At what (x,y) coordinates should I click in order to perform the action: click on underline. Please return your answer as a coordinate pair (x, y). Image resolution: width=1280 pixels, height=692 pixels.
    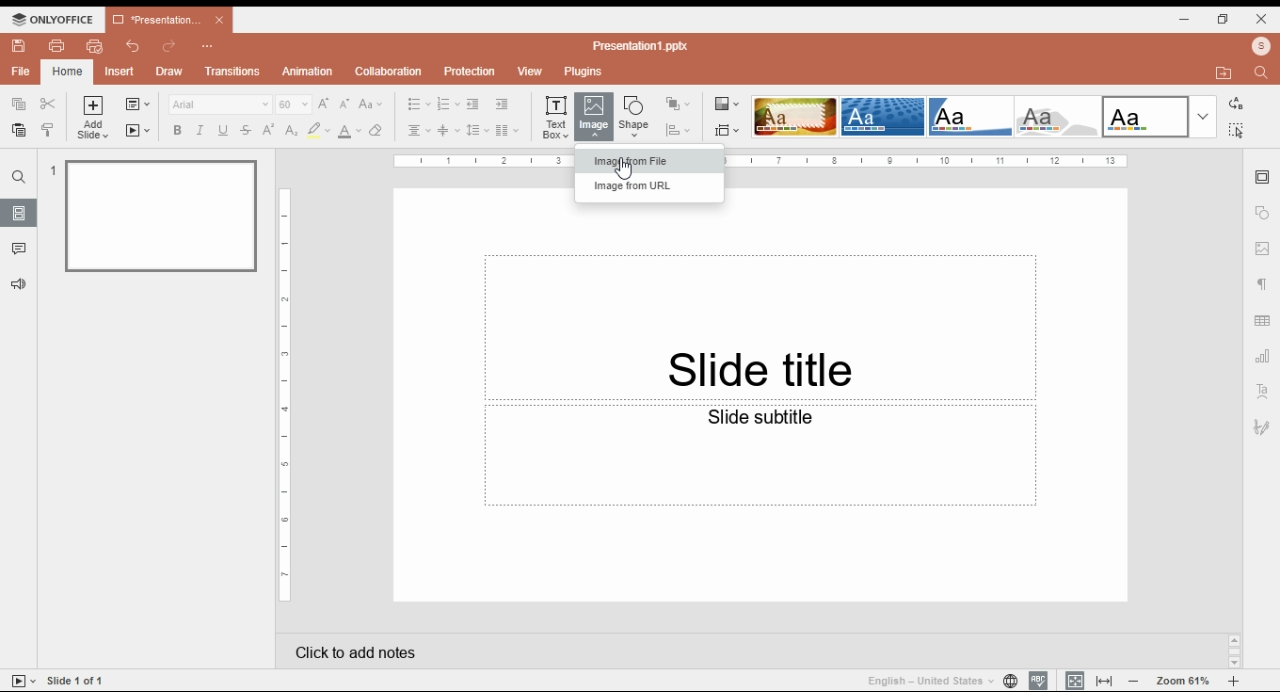
    Looking at the image, I should click on (223, 131).